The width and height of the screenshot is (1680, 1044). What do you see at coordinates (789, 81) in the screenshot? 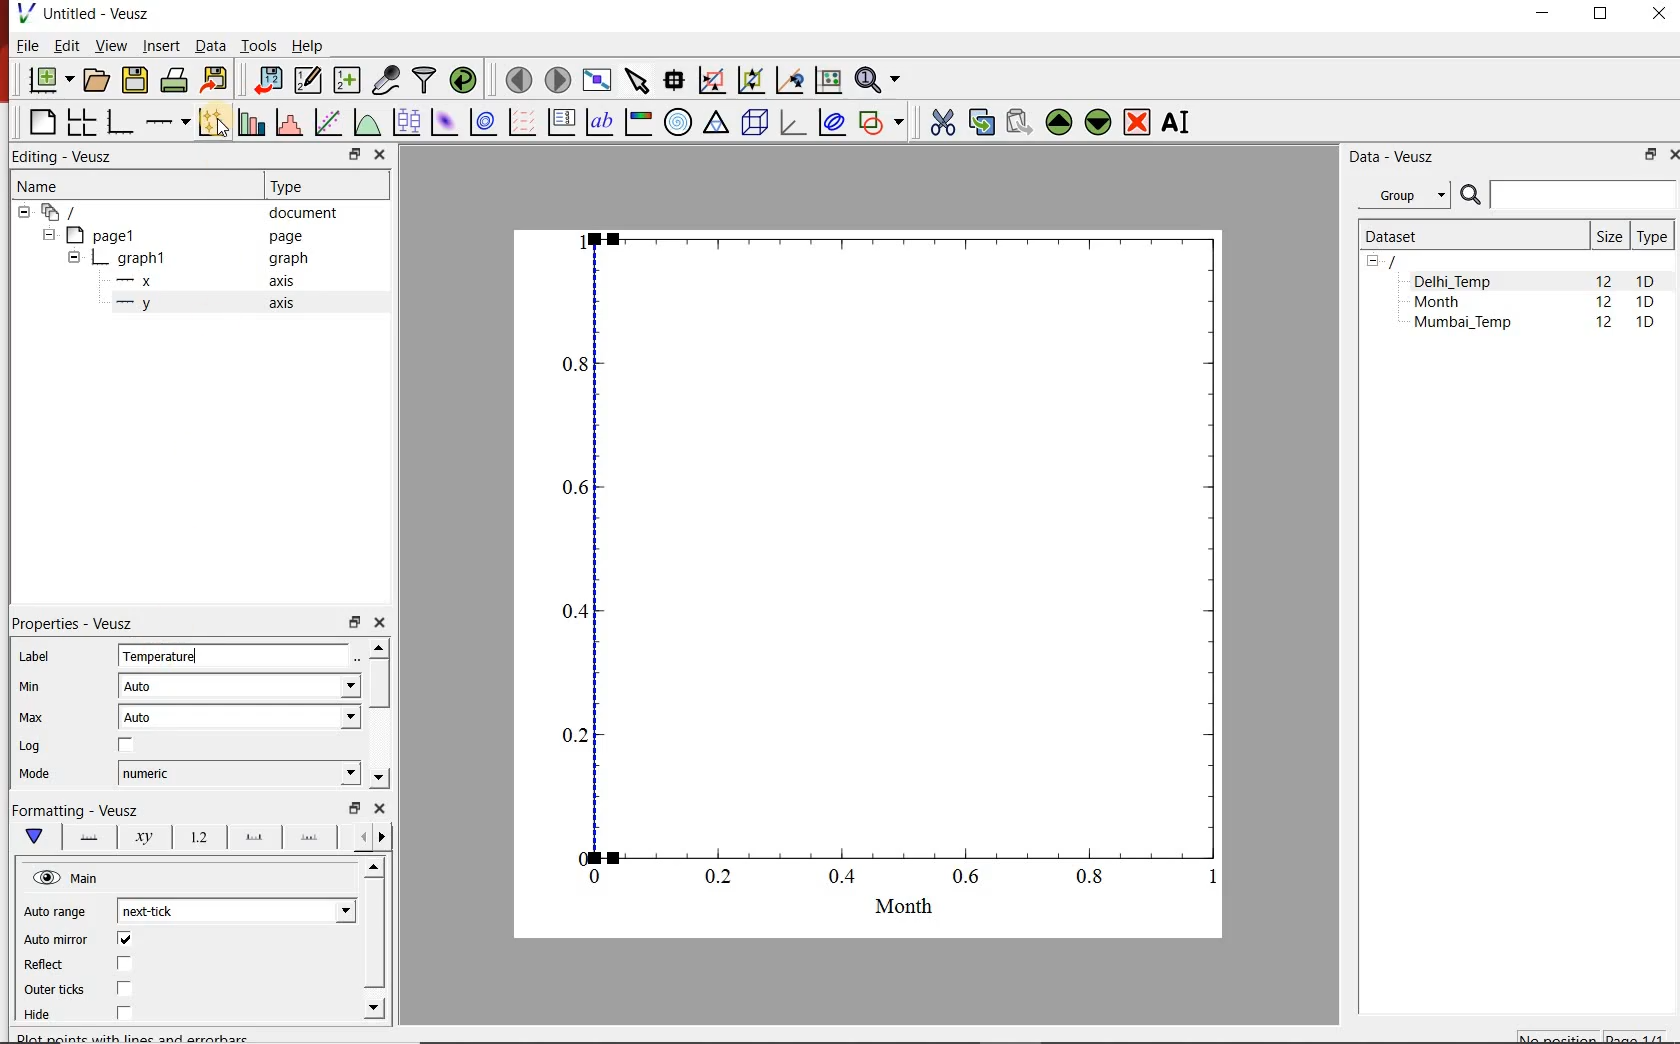
I see `click to recenter graph axes` at bounding box center [789, 81].